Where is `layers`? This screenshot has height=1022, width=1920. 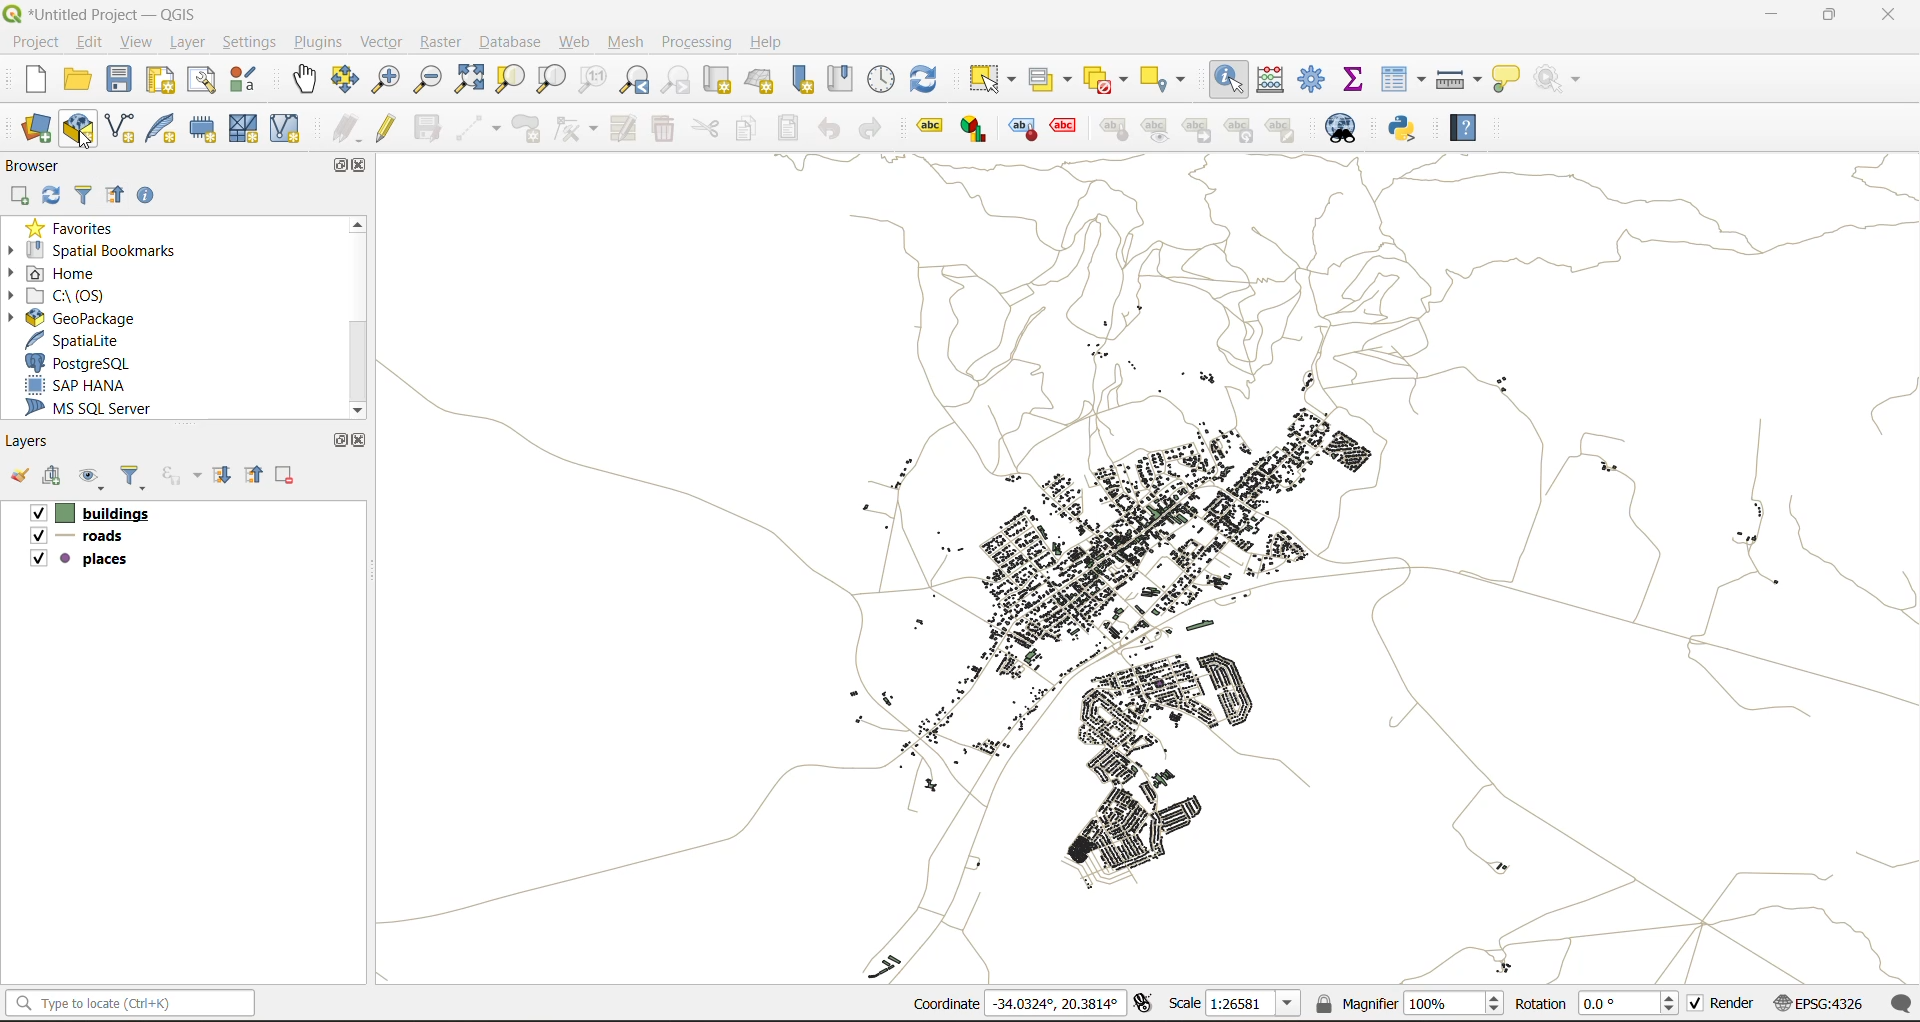
layers is located at coordinates (1166, 570).